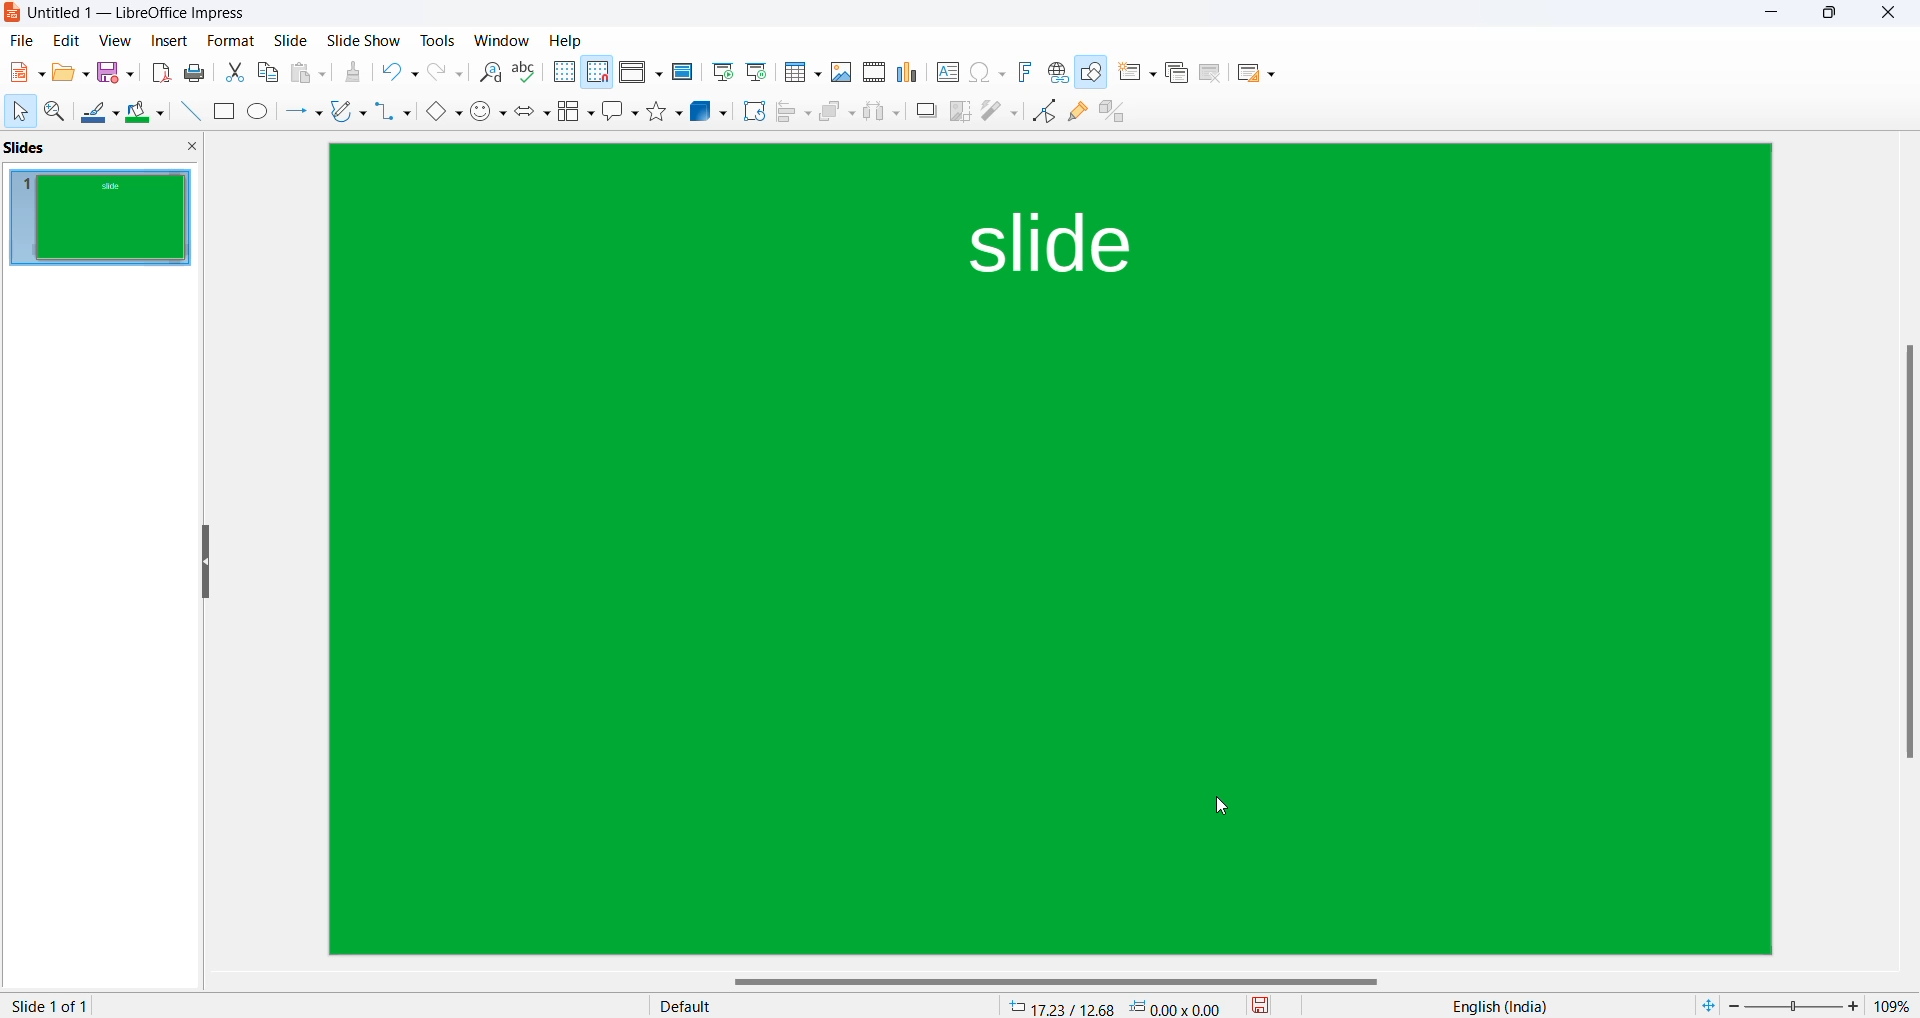 The width and height of the screenshot is (1920, 1018). I want to click on line color, so click(100, 114).